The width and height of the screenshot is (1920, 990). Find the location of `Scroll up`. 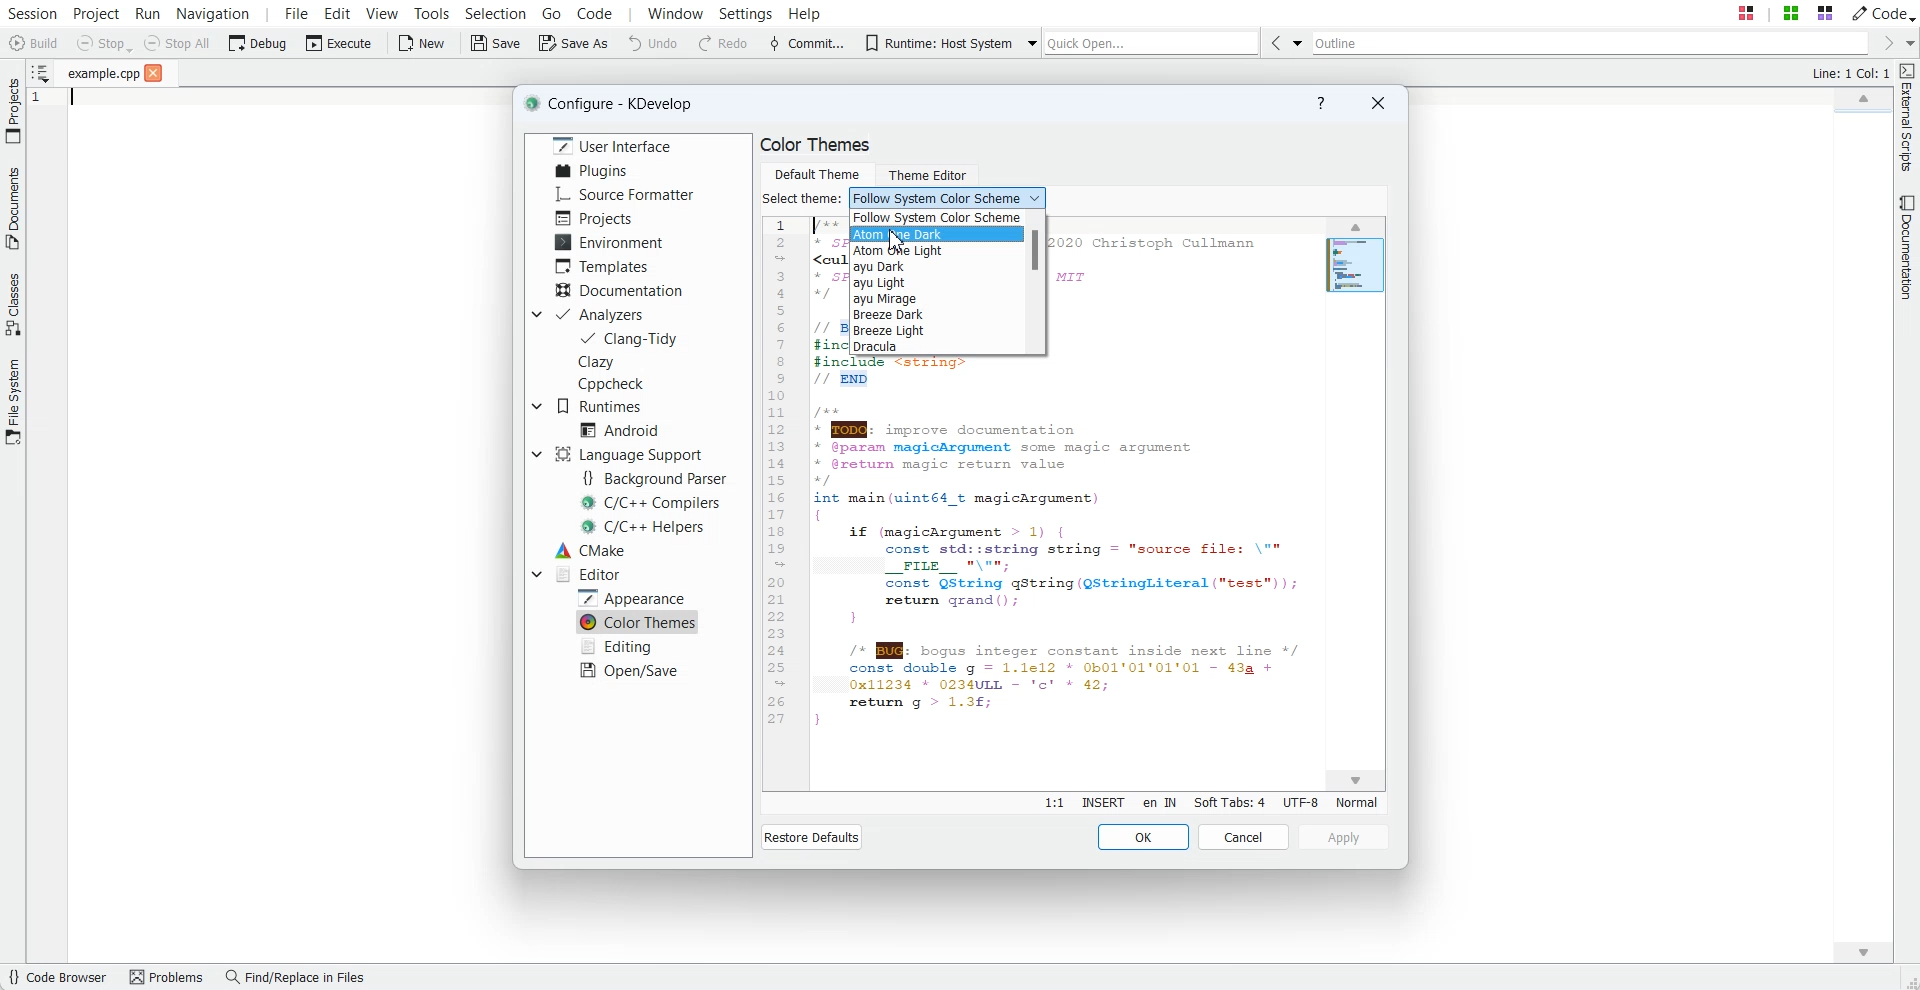

Scroll up is located at coordinates (1862, 96).